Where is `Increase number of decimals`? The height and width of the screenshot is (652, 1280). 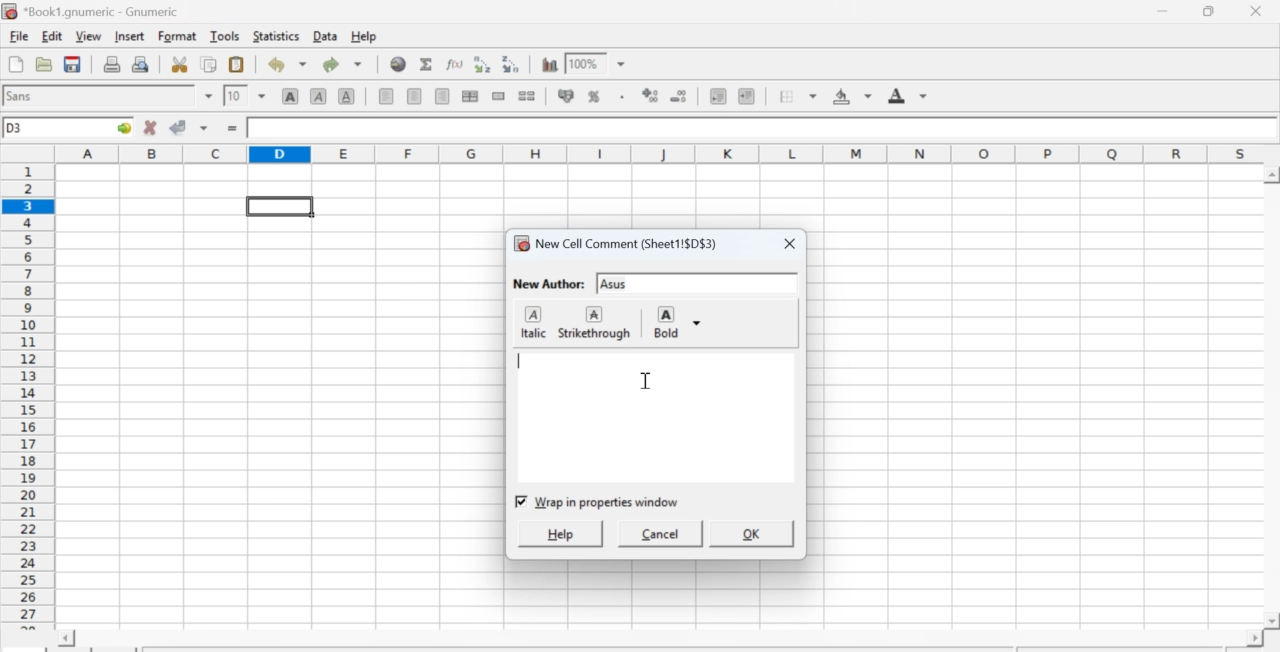
Increase number of decimals is located at coordinates (651, 95).